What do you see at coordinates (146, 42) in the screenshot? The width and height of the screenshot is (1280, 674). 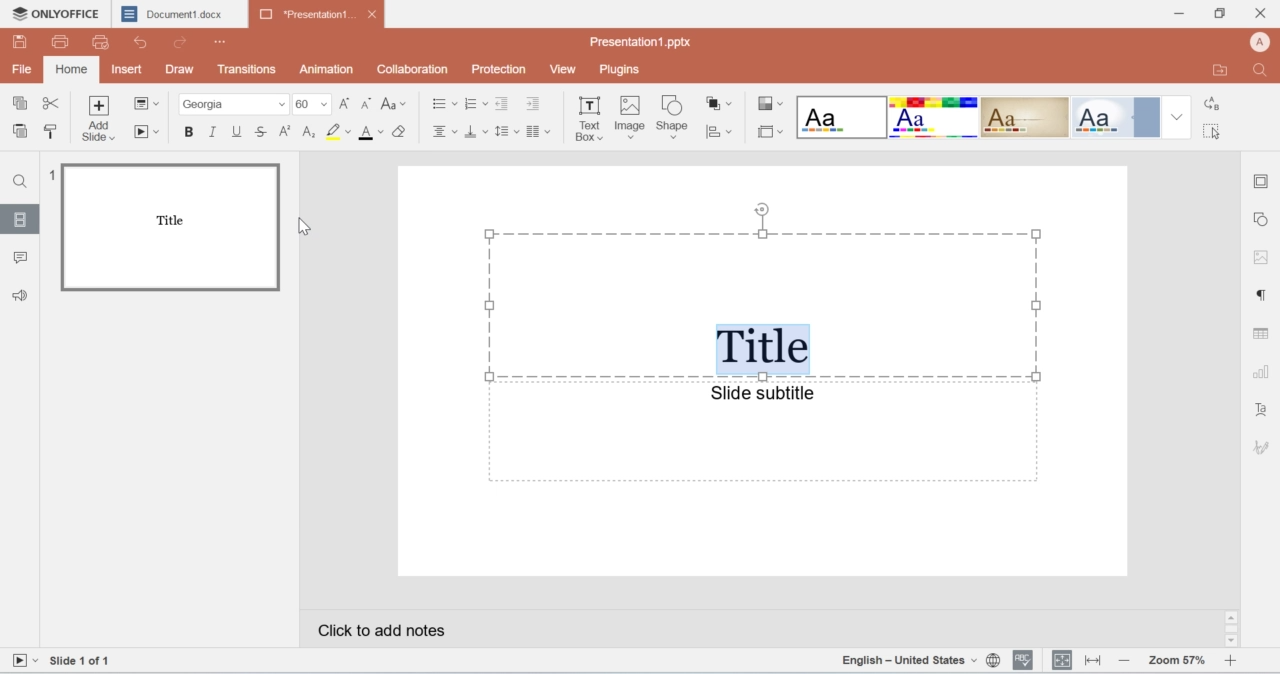 I see `Undo` at bounding box center [146, 42].